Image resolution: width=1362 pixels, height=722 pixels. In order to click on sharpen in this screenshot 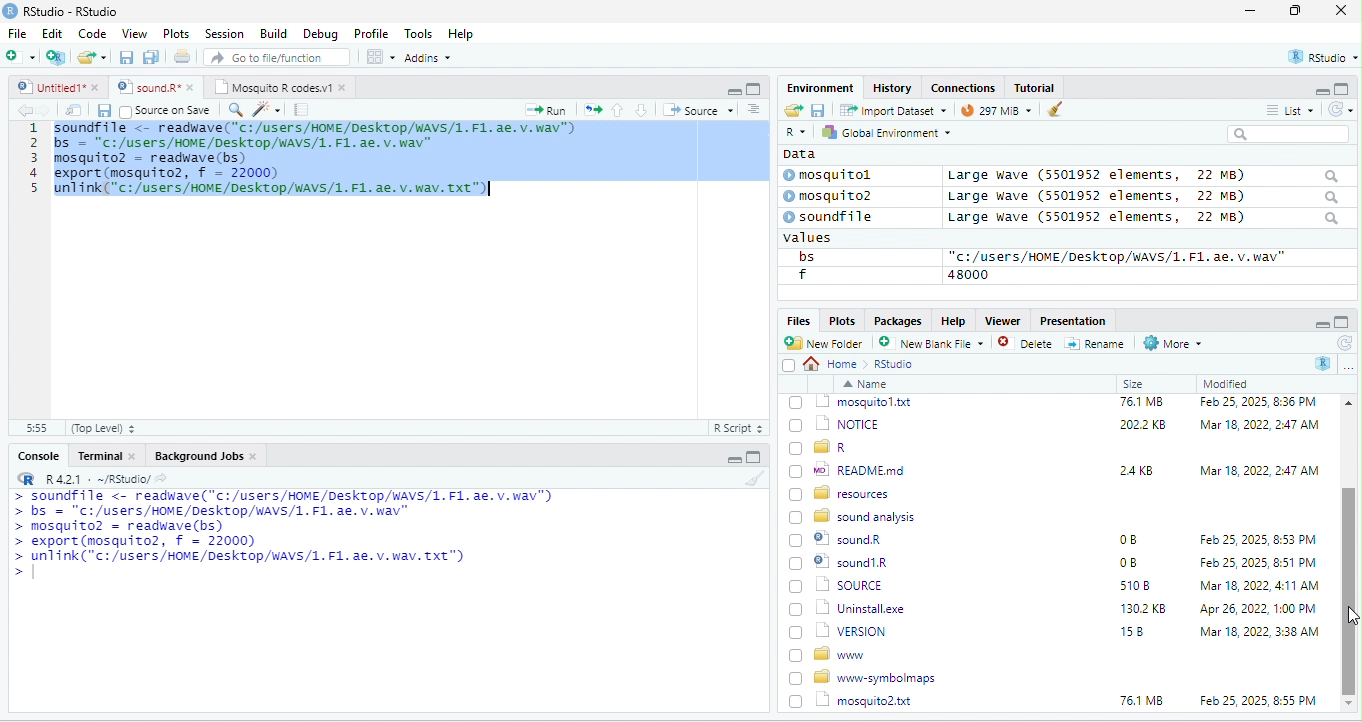, I will do `click(267, 109)`.